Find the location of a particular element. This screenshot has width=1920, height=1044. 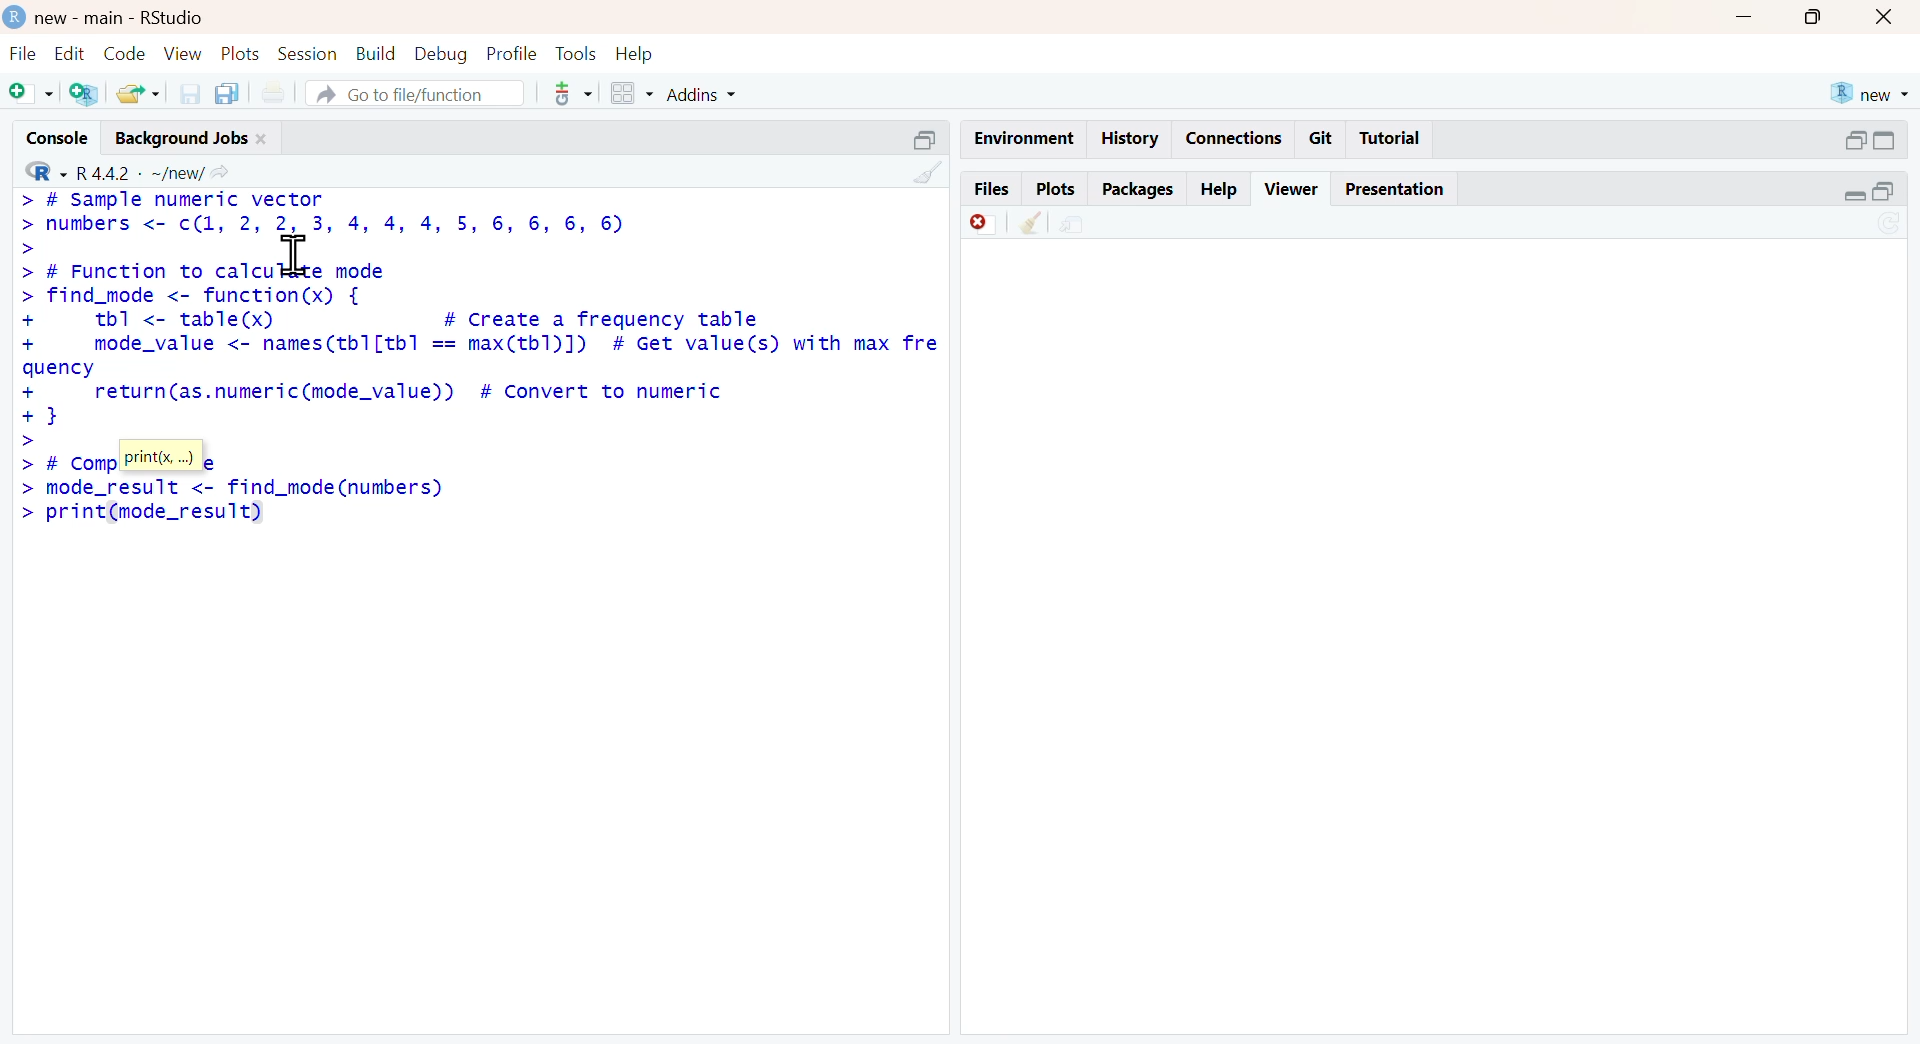

console is located at coordinates (57, 138).